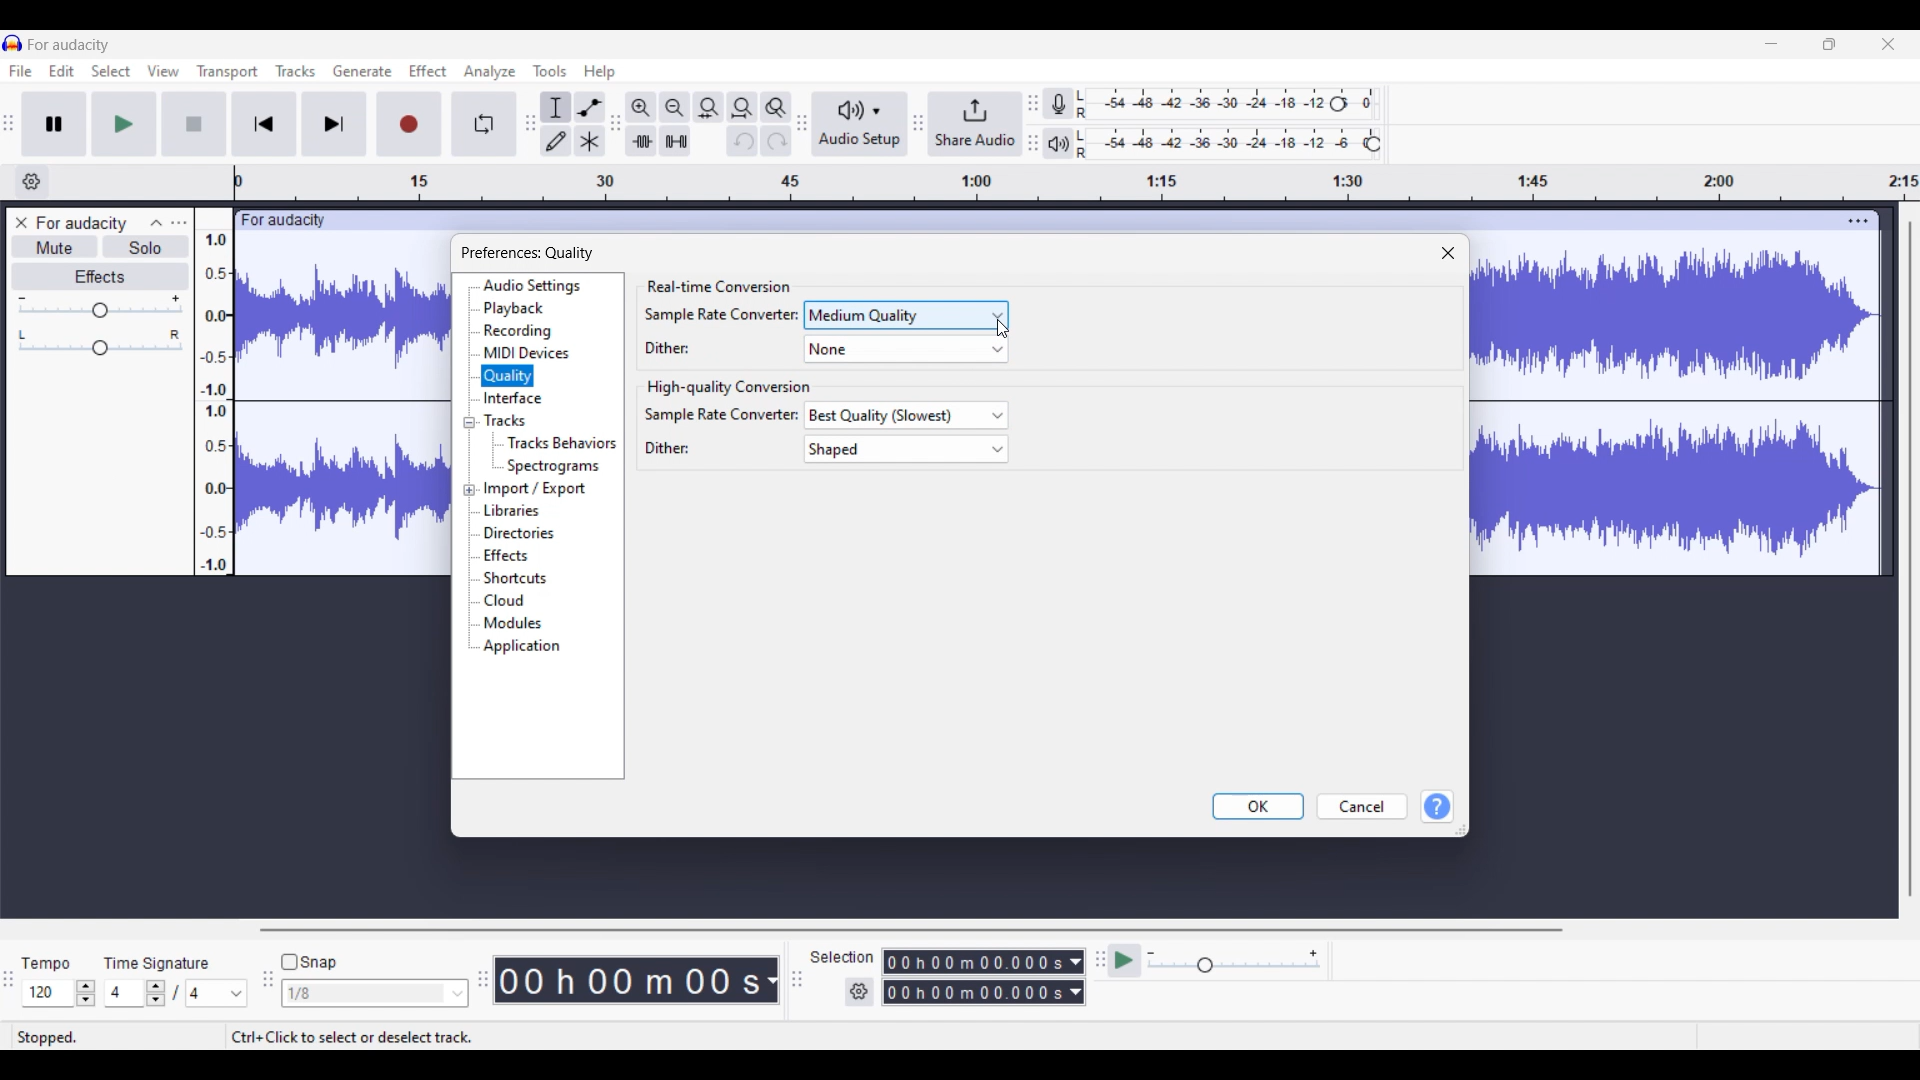 Image resolution: width=1920 pixels, height=1080 pixels. I want to click on Help, so click(1437, 806).